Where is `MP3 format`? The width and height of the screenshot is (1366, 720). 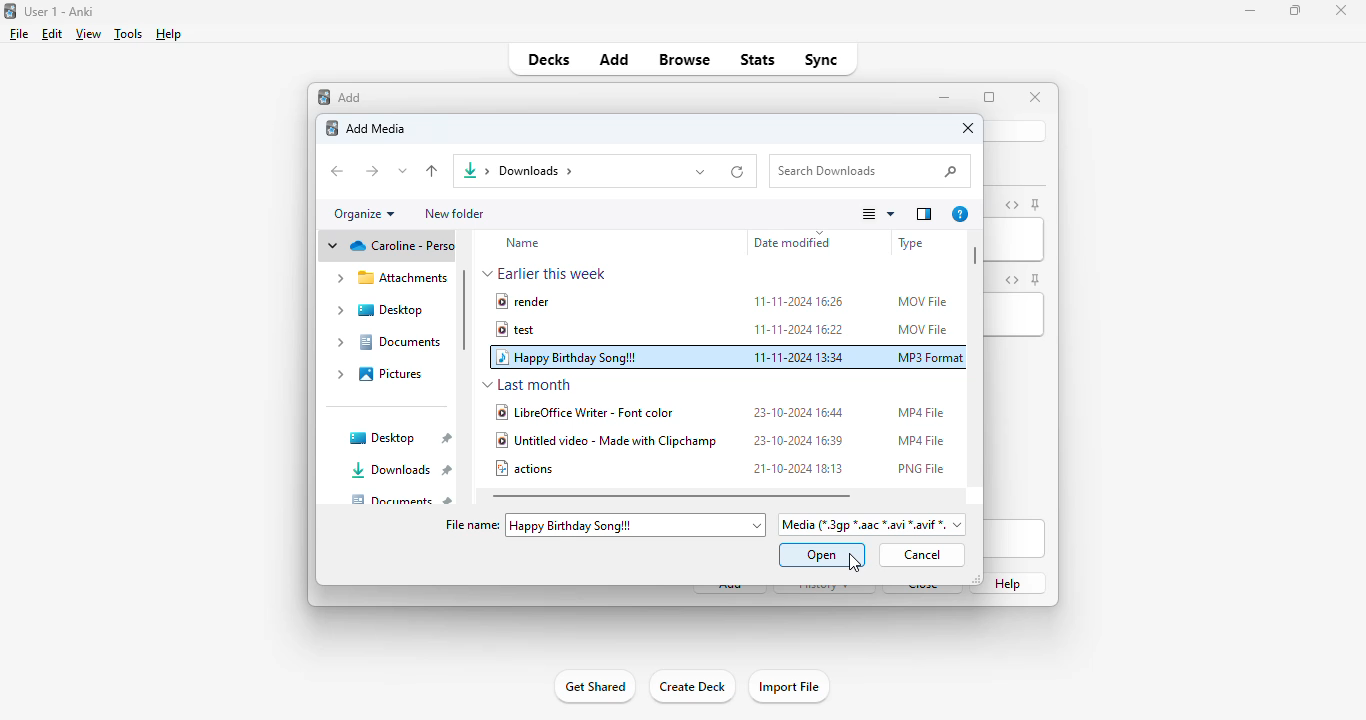 MP3 format is located at coordinates (930, 357).